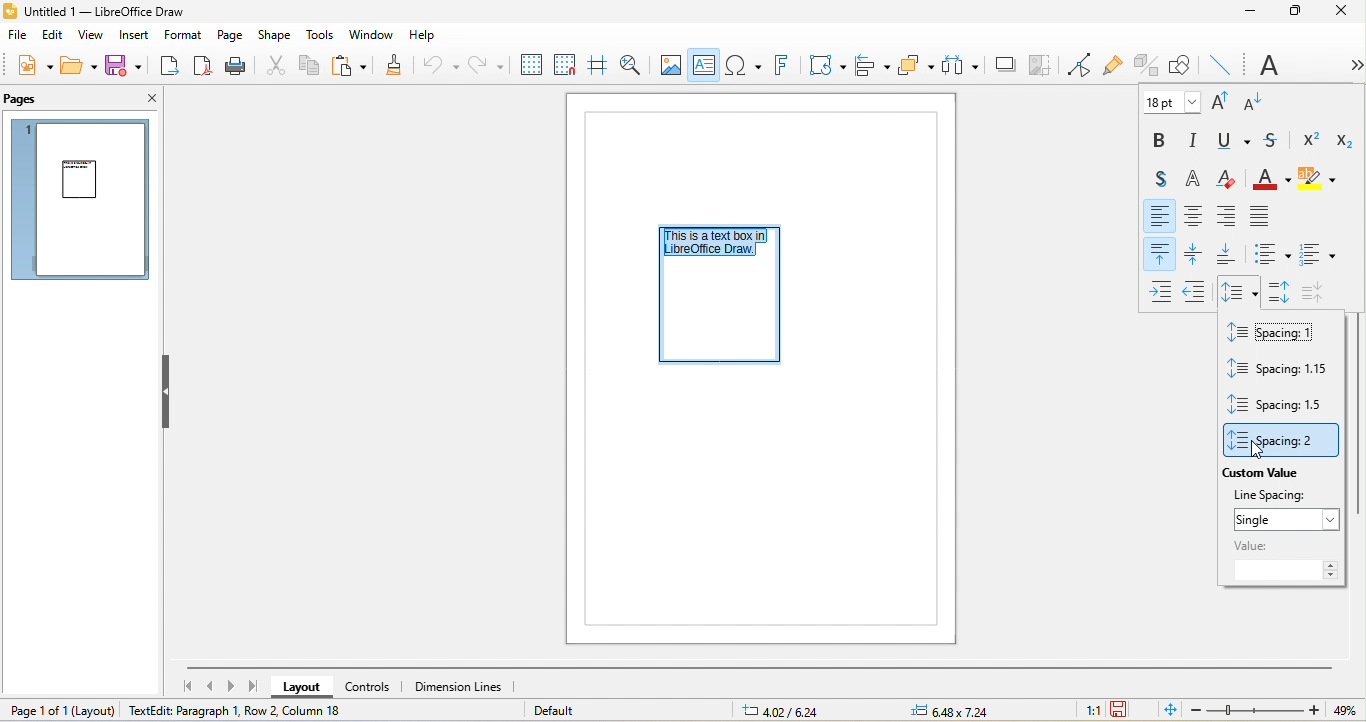 The width and height of the screenshot is (1366, 722). Describe the element at coordinates (1262, 63) in the screenshot. I see `font name` at that location.